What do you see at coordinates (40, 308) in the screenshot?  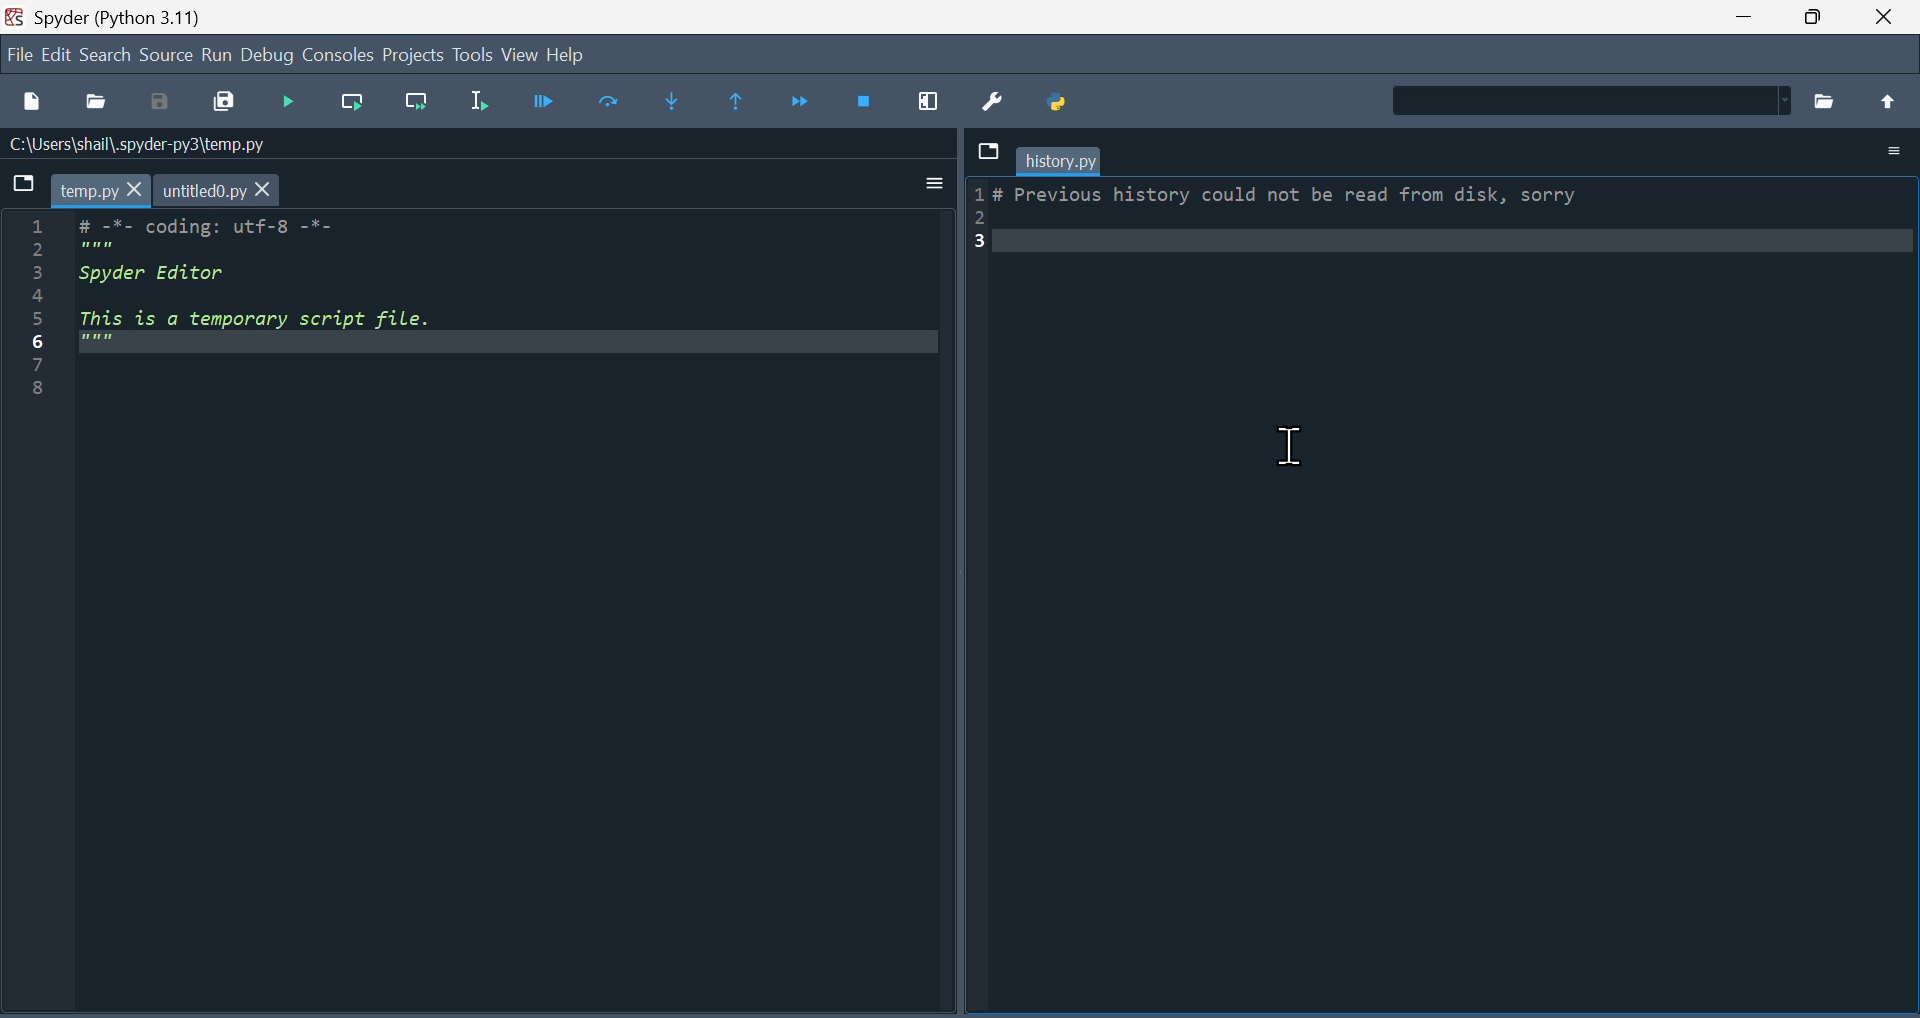 I see `serial numbers` at bounding box center [40, 308].